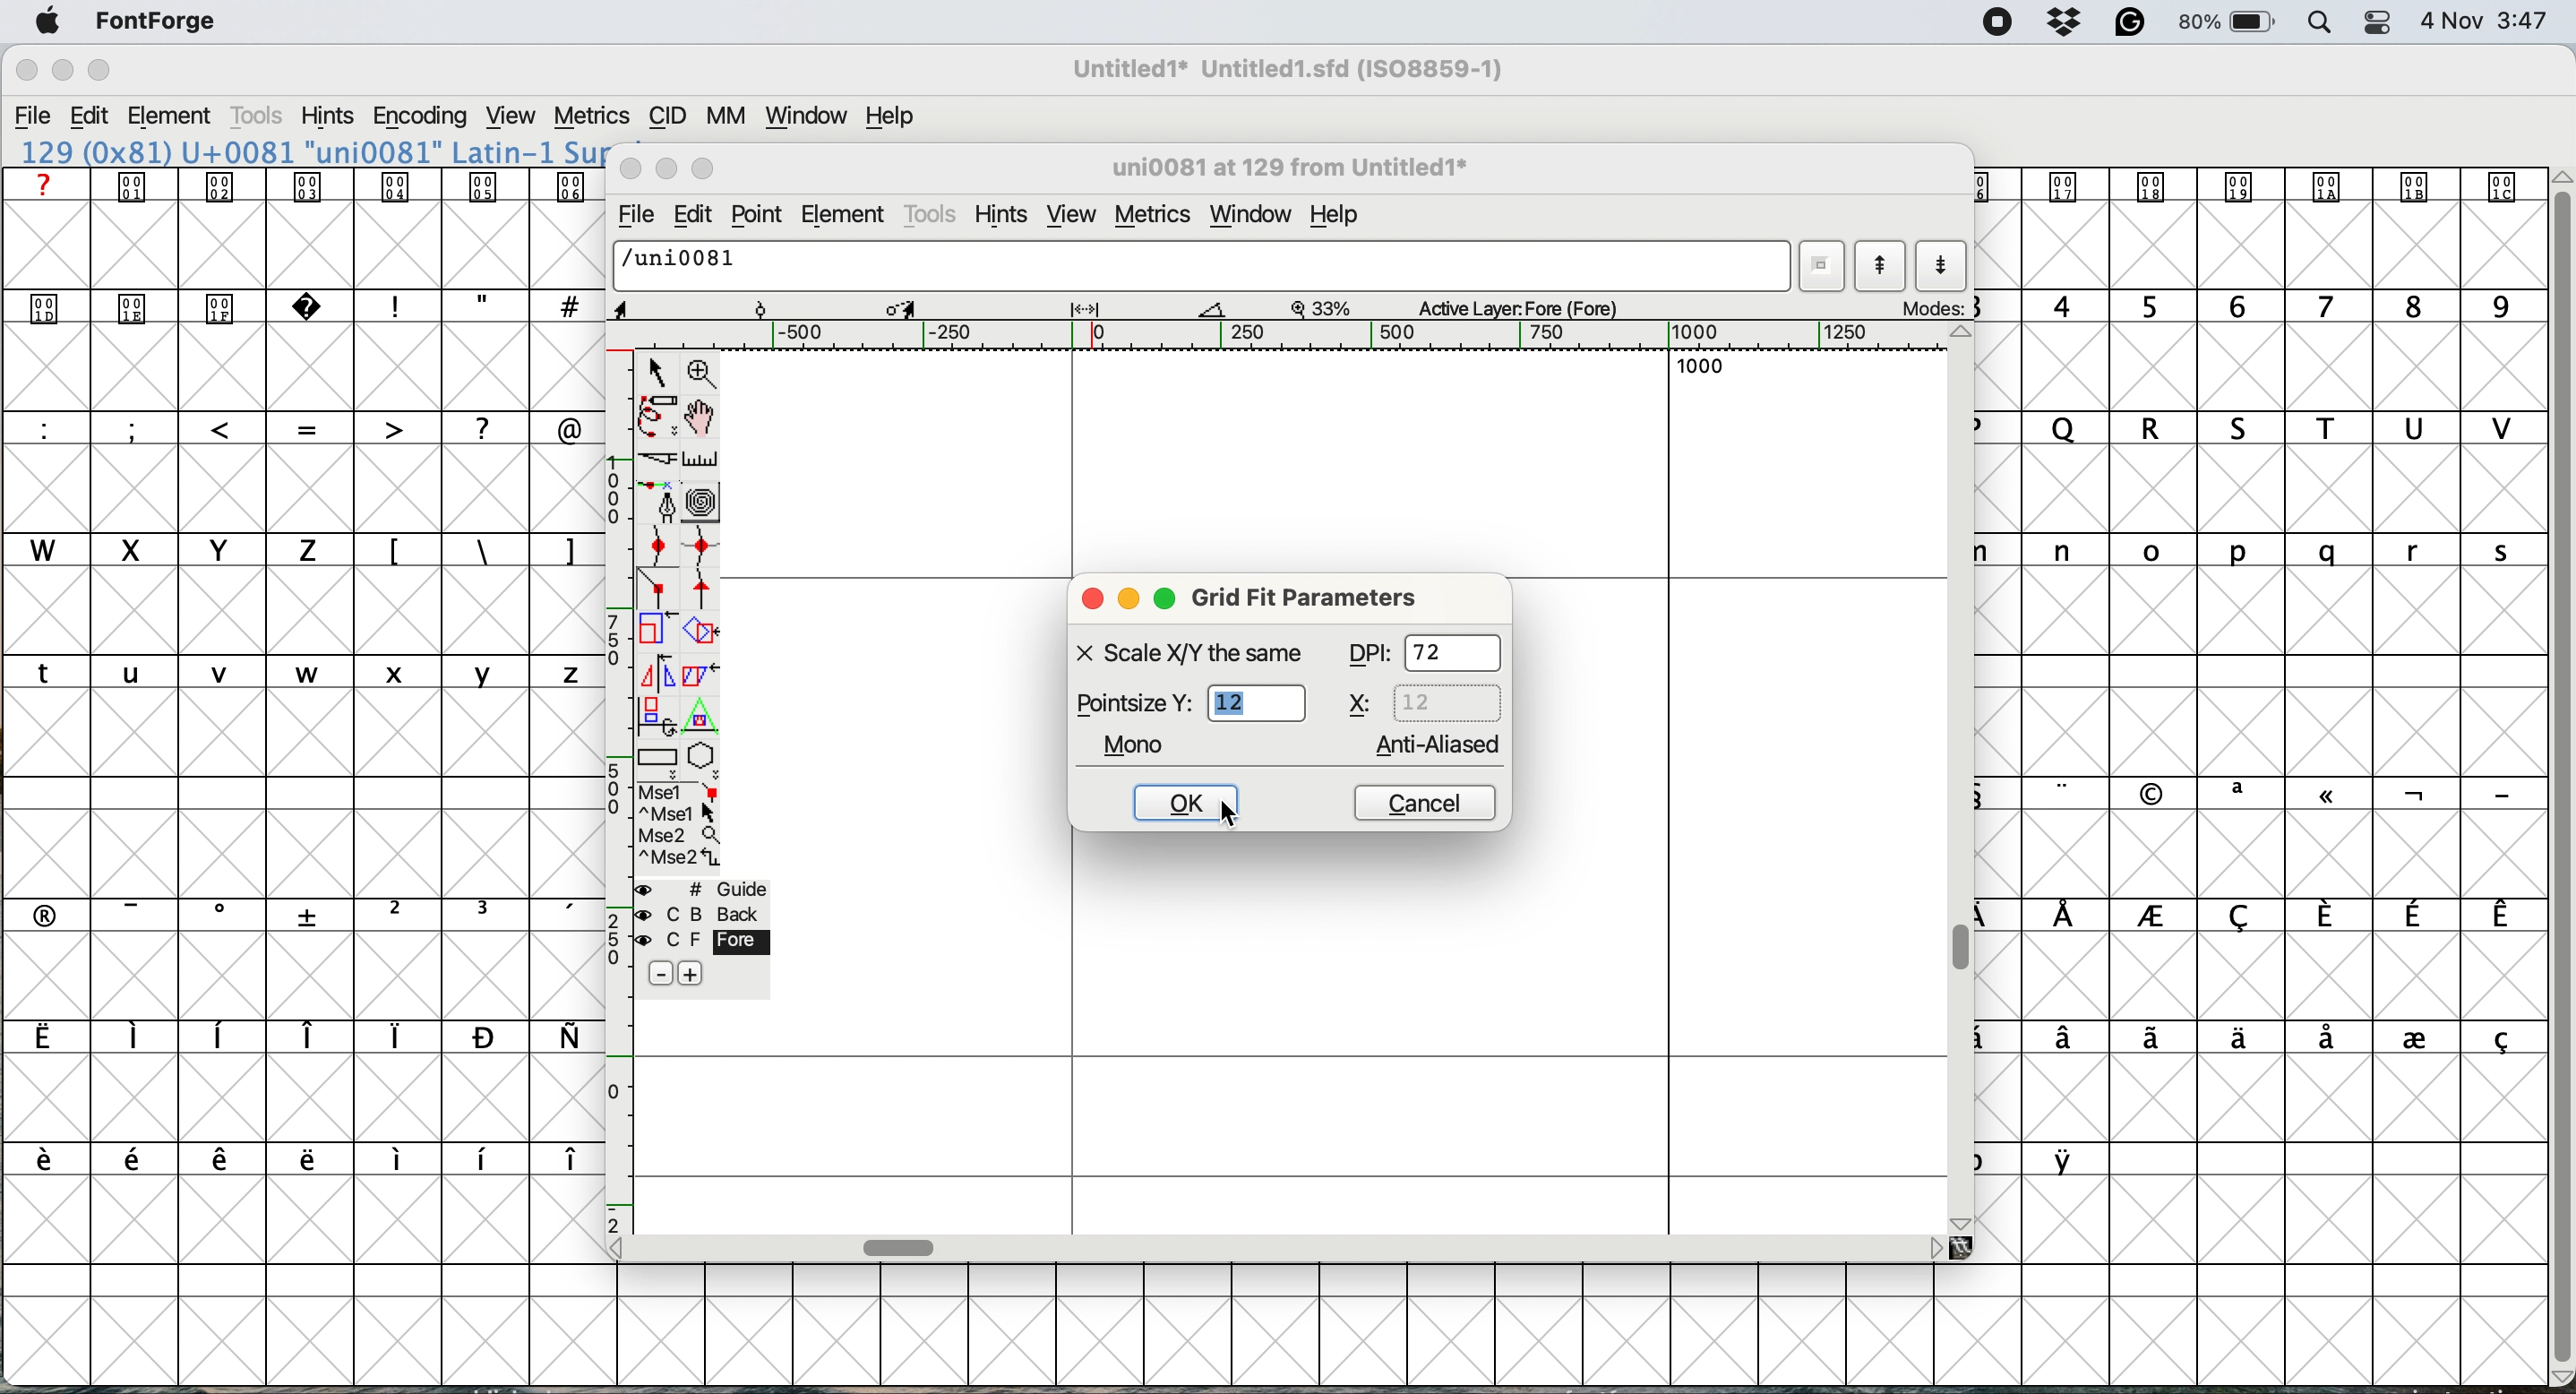  Describe the element at coordinates (807, 118) in the screenshot. I see `Window` at that location.